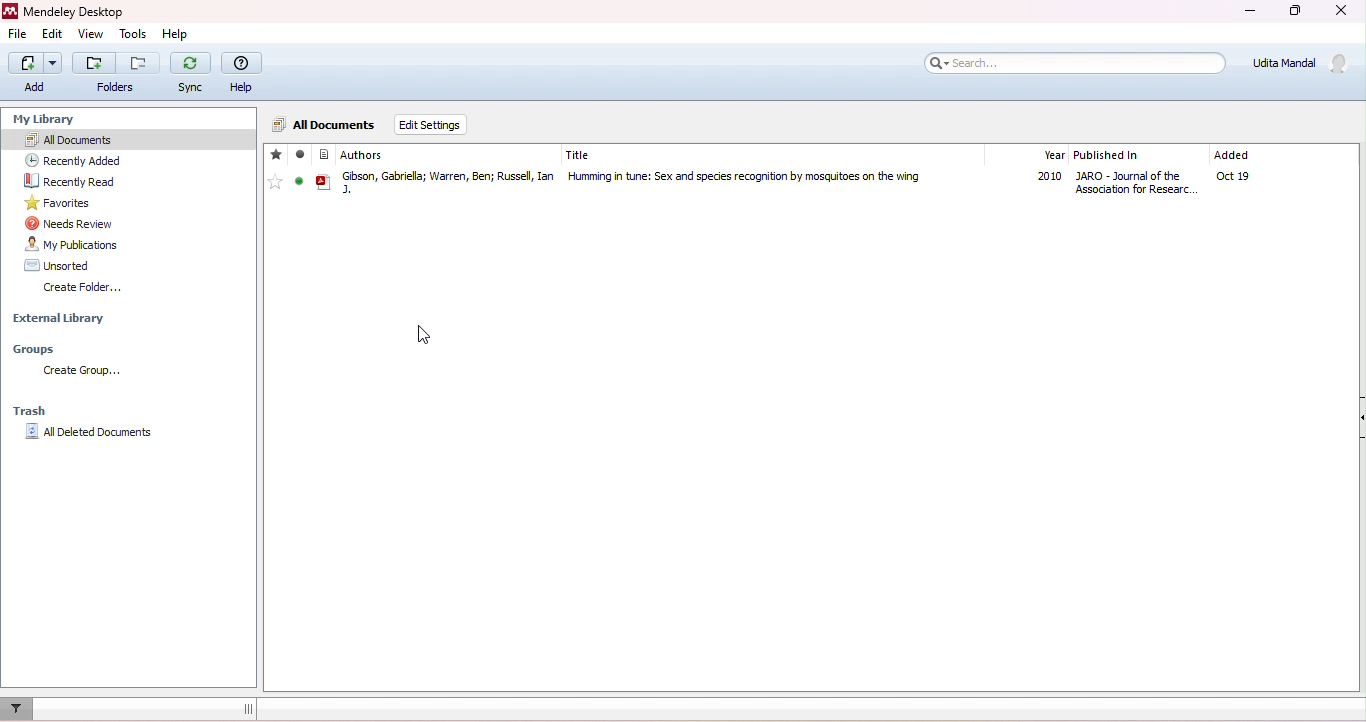 The width and height of the screenshot is (1366, 722). Describe the element at coordinates (1300, 61) in the screenshot. I see `Udita Mandal` at that location.